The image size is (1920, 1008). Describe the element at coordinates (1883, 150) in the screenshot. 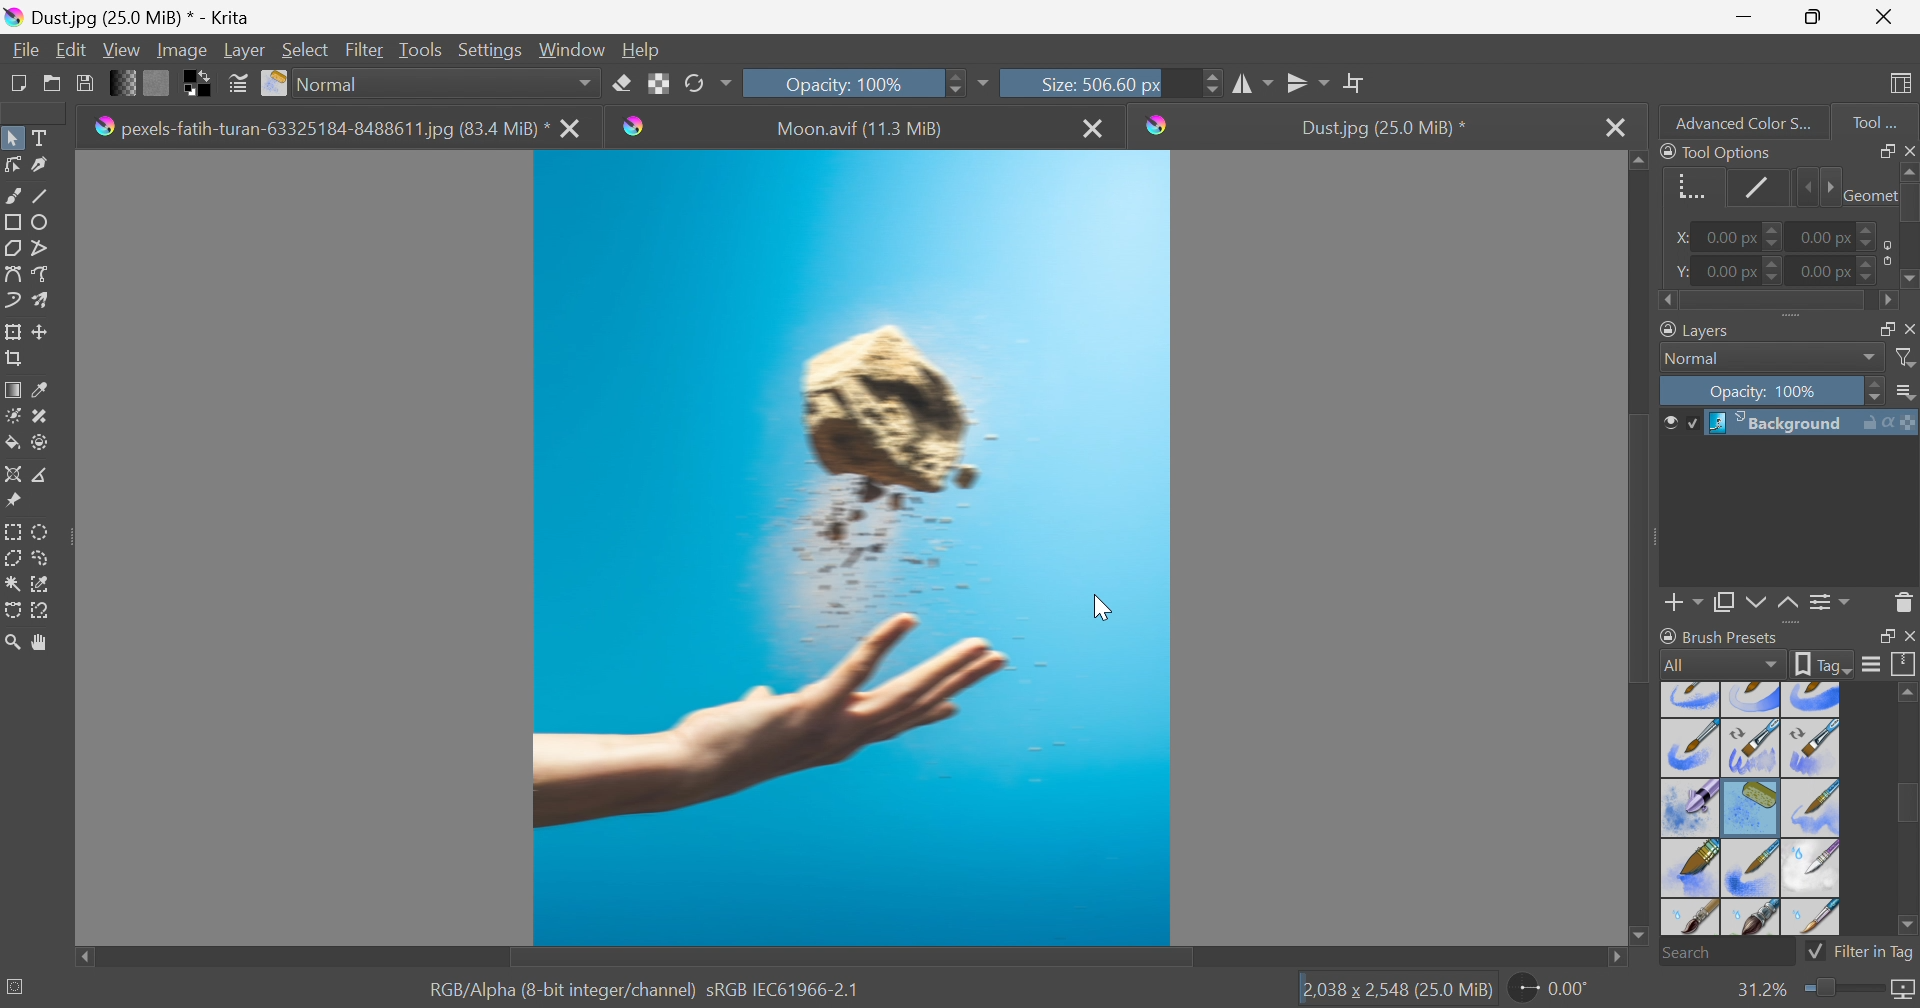

I see `Float Docker` at that location.